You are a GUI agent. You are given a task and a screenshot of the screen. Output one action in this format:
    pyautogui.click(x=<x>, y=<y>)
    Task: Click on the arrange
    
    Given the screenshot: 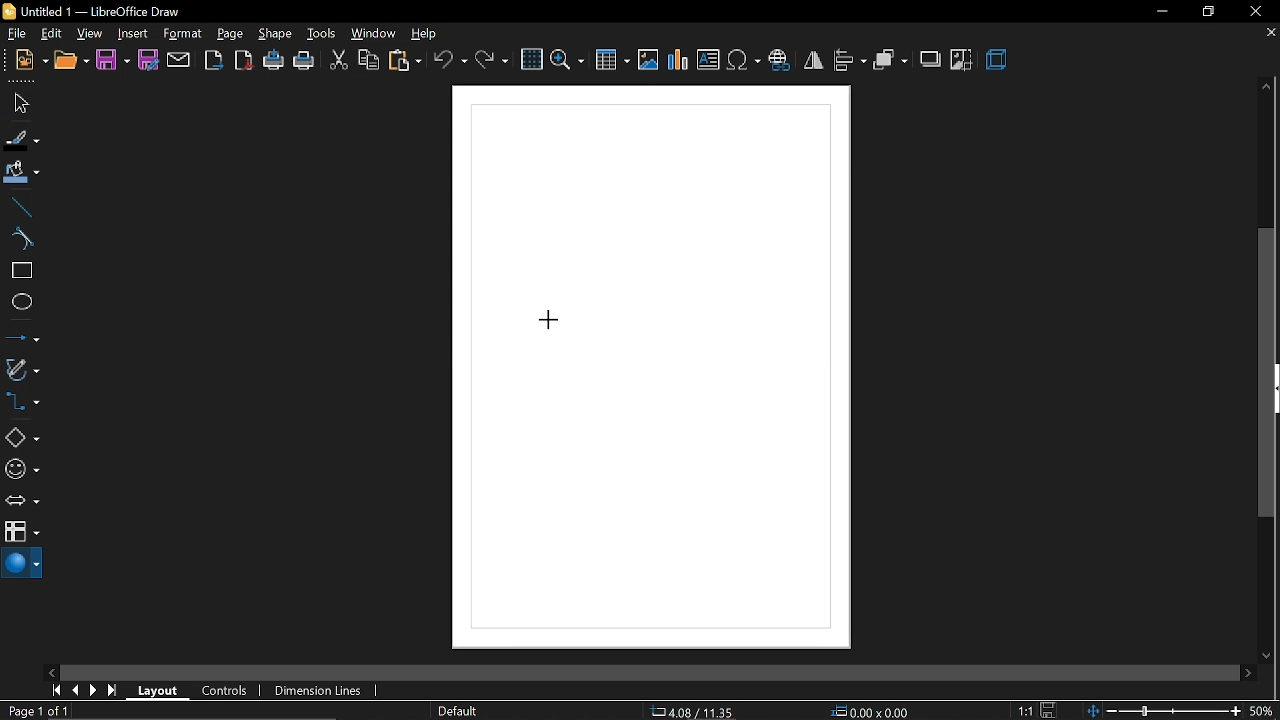 What is the action you would take?
    pyautogui.click(x=891, y=60)
    